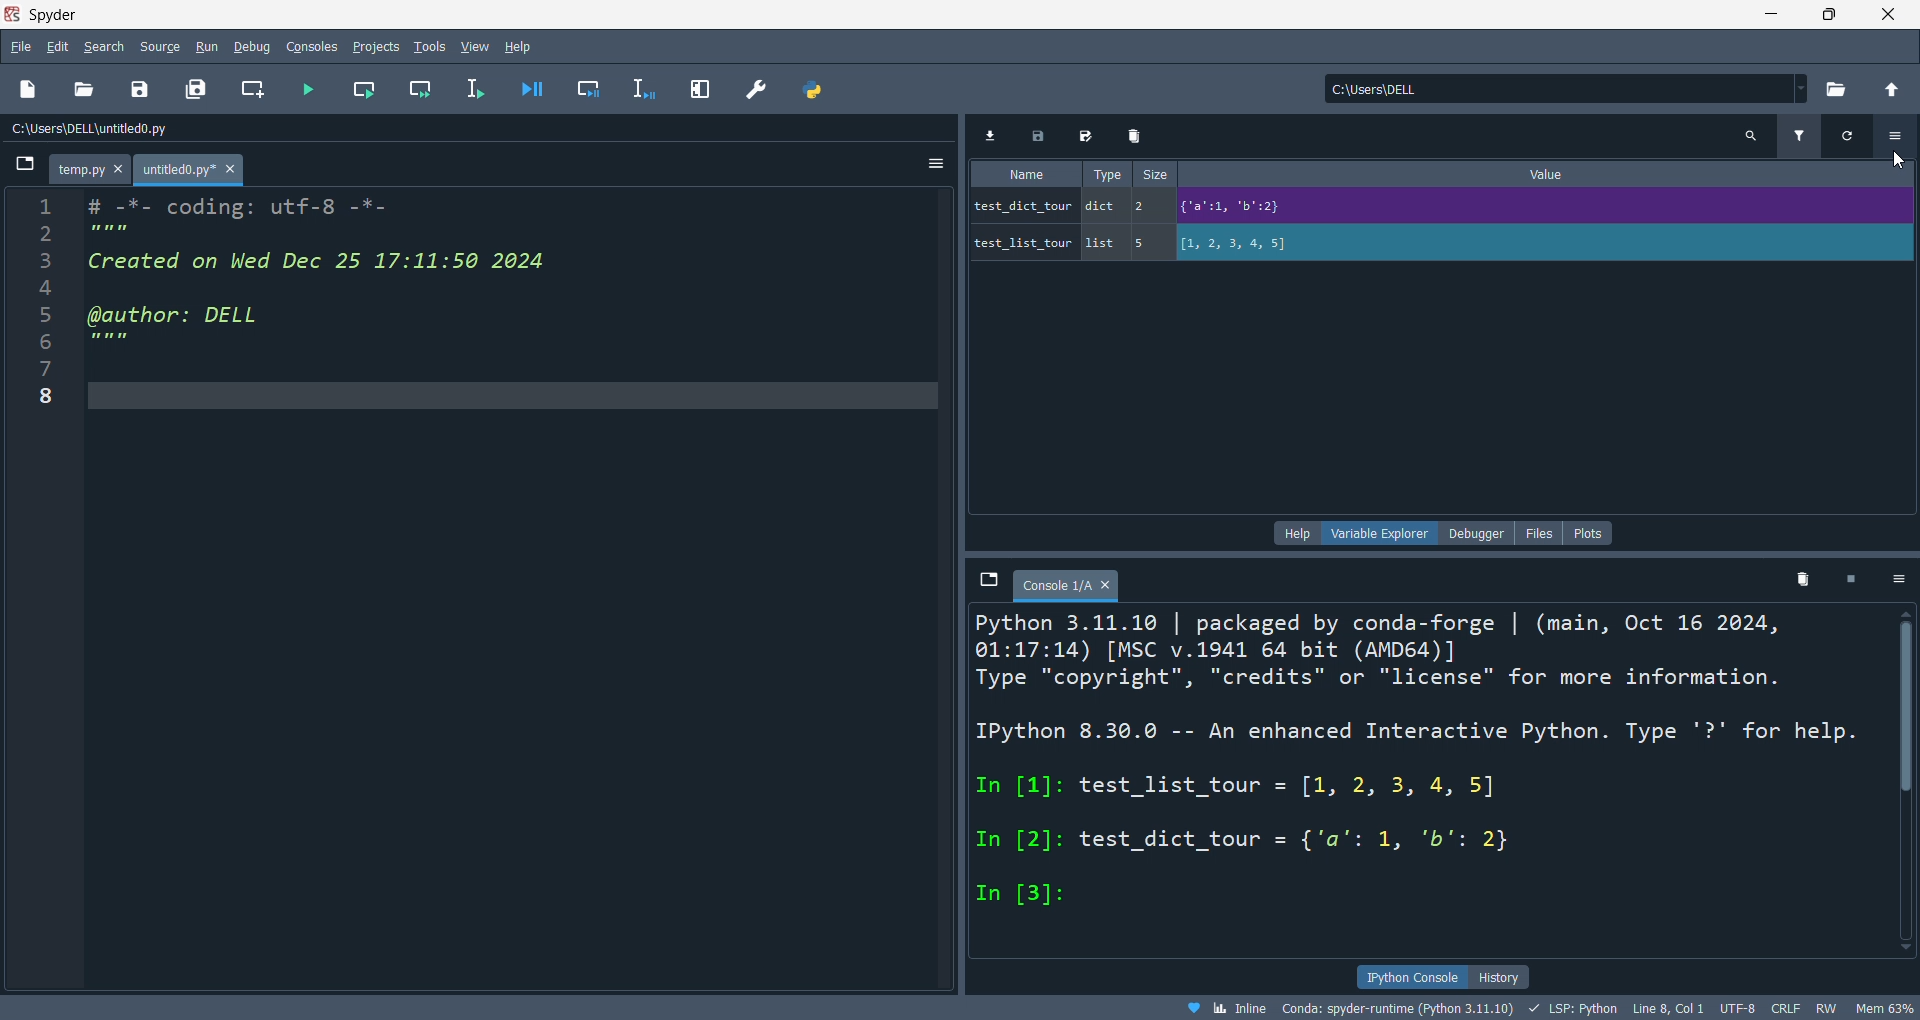 This screenshot has width=1920, height=1020. What do you see at coordinates (1426, 781) in the screenshot?
I see `ipython console pane` at bounding box center [1426, 781].